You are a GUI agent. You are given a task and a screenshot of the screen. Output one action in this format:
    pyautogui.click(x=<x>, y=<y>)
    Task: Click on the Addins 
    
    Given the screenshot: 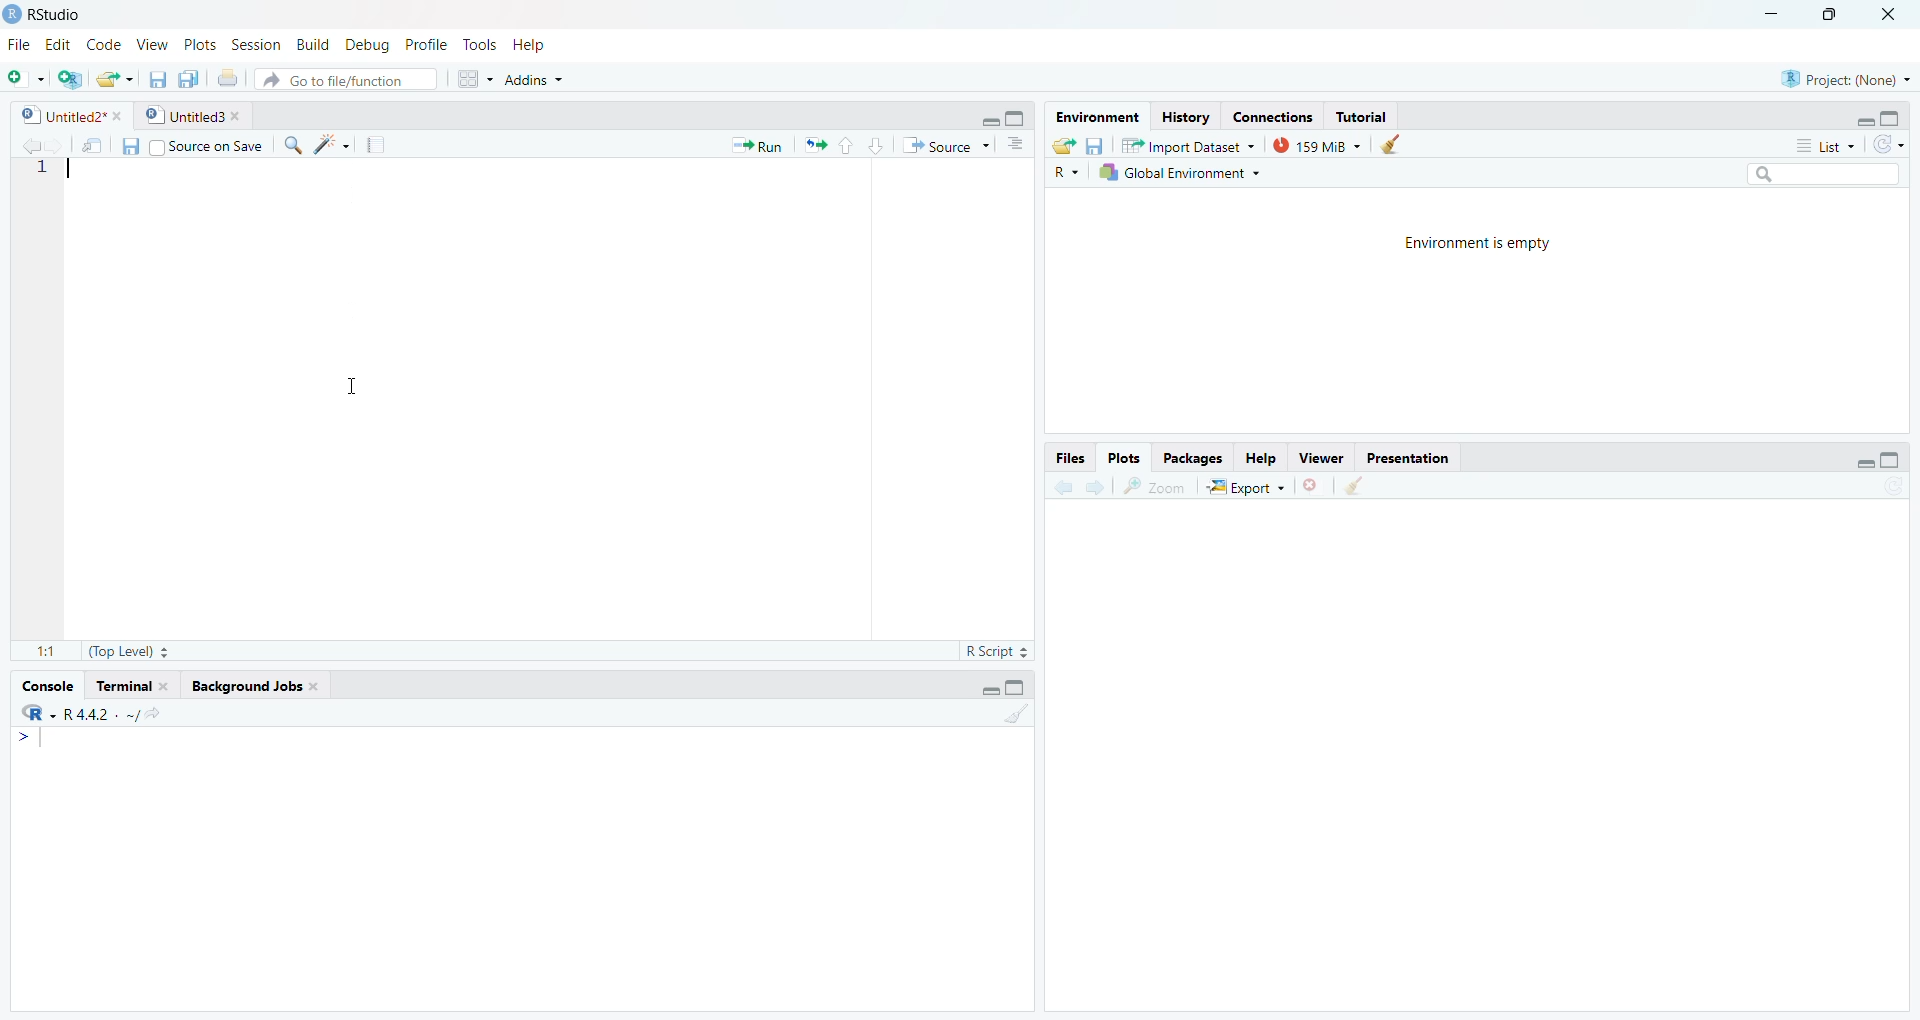 What is the action you would take?
    pyautogui.click(x=533, y=81)
    